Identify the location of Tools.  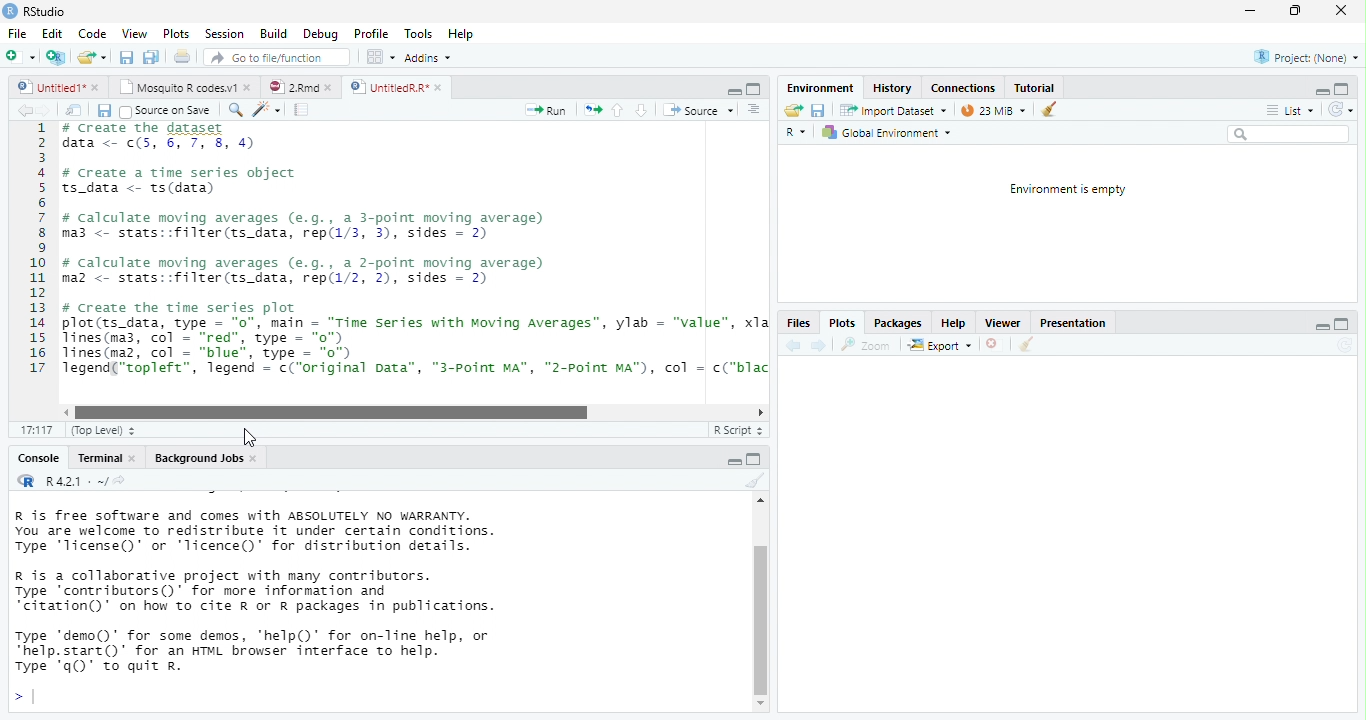
(419, 33).